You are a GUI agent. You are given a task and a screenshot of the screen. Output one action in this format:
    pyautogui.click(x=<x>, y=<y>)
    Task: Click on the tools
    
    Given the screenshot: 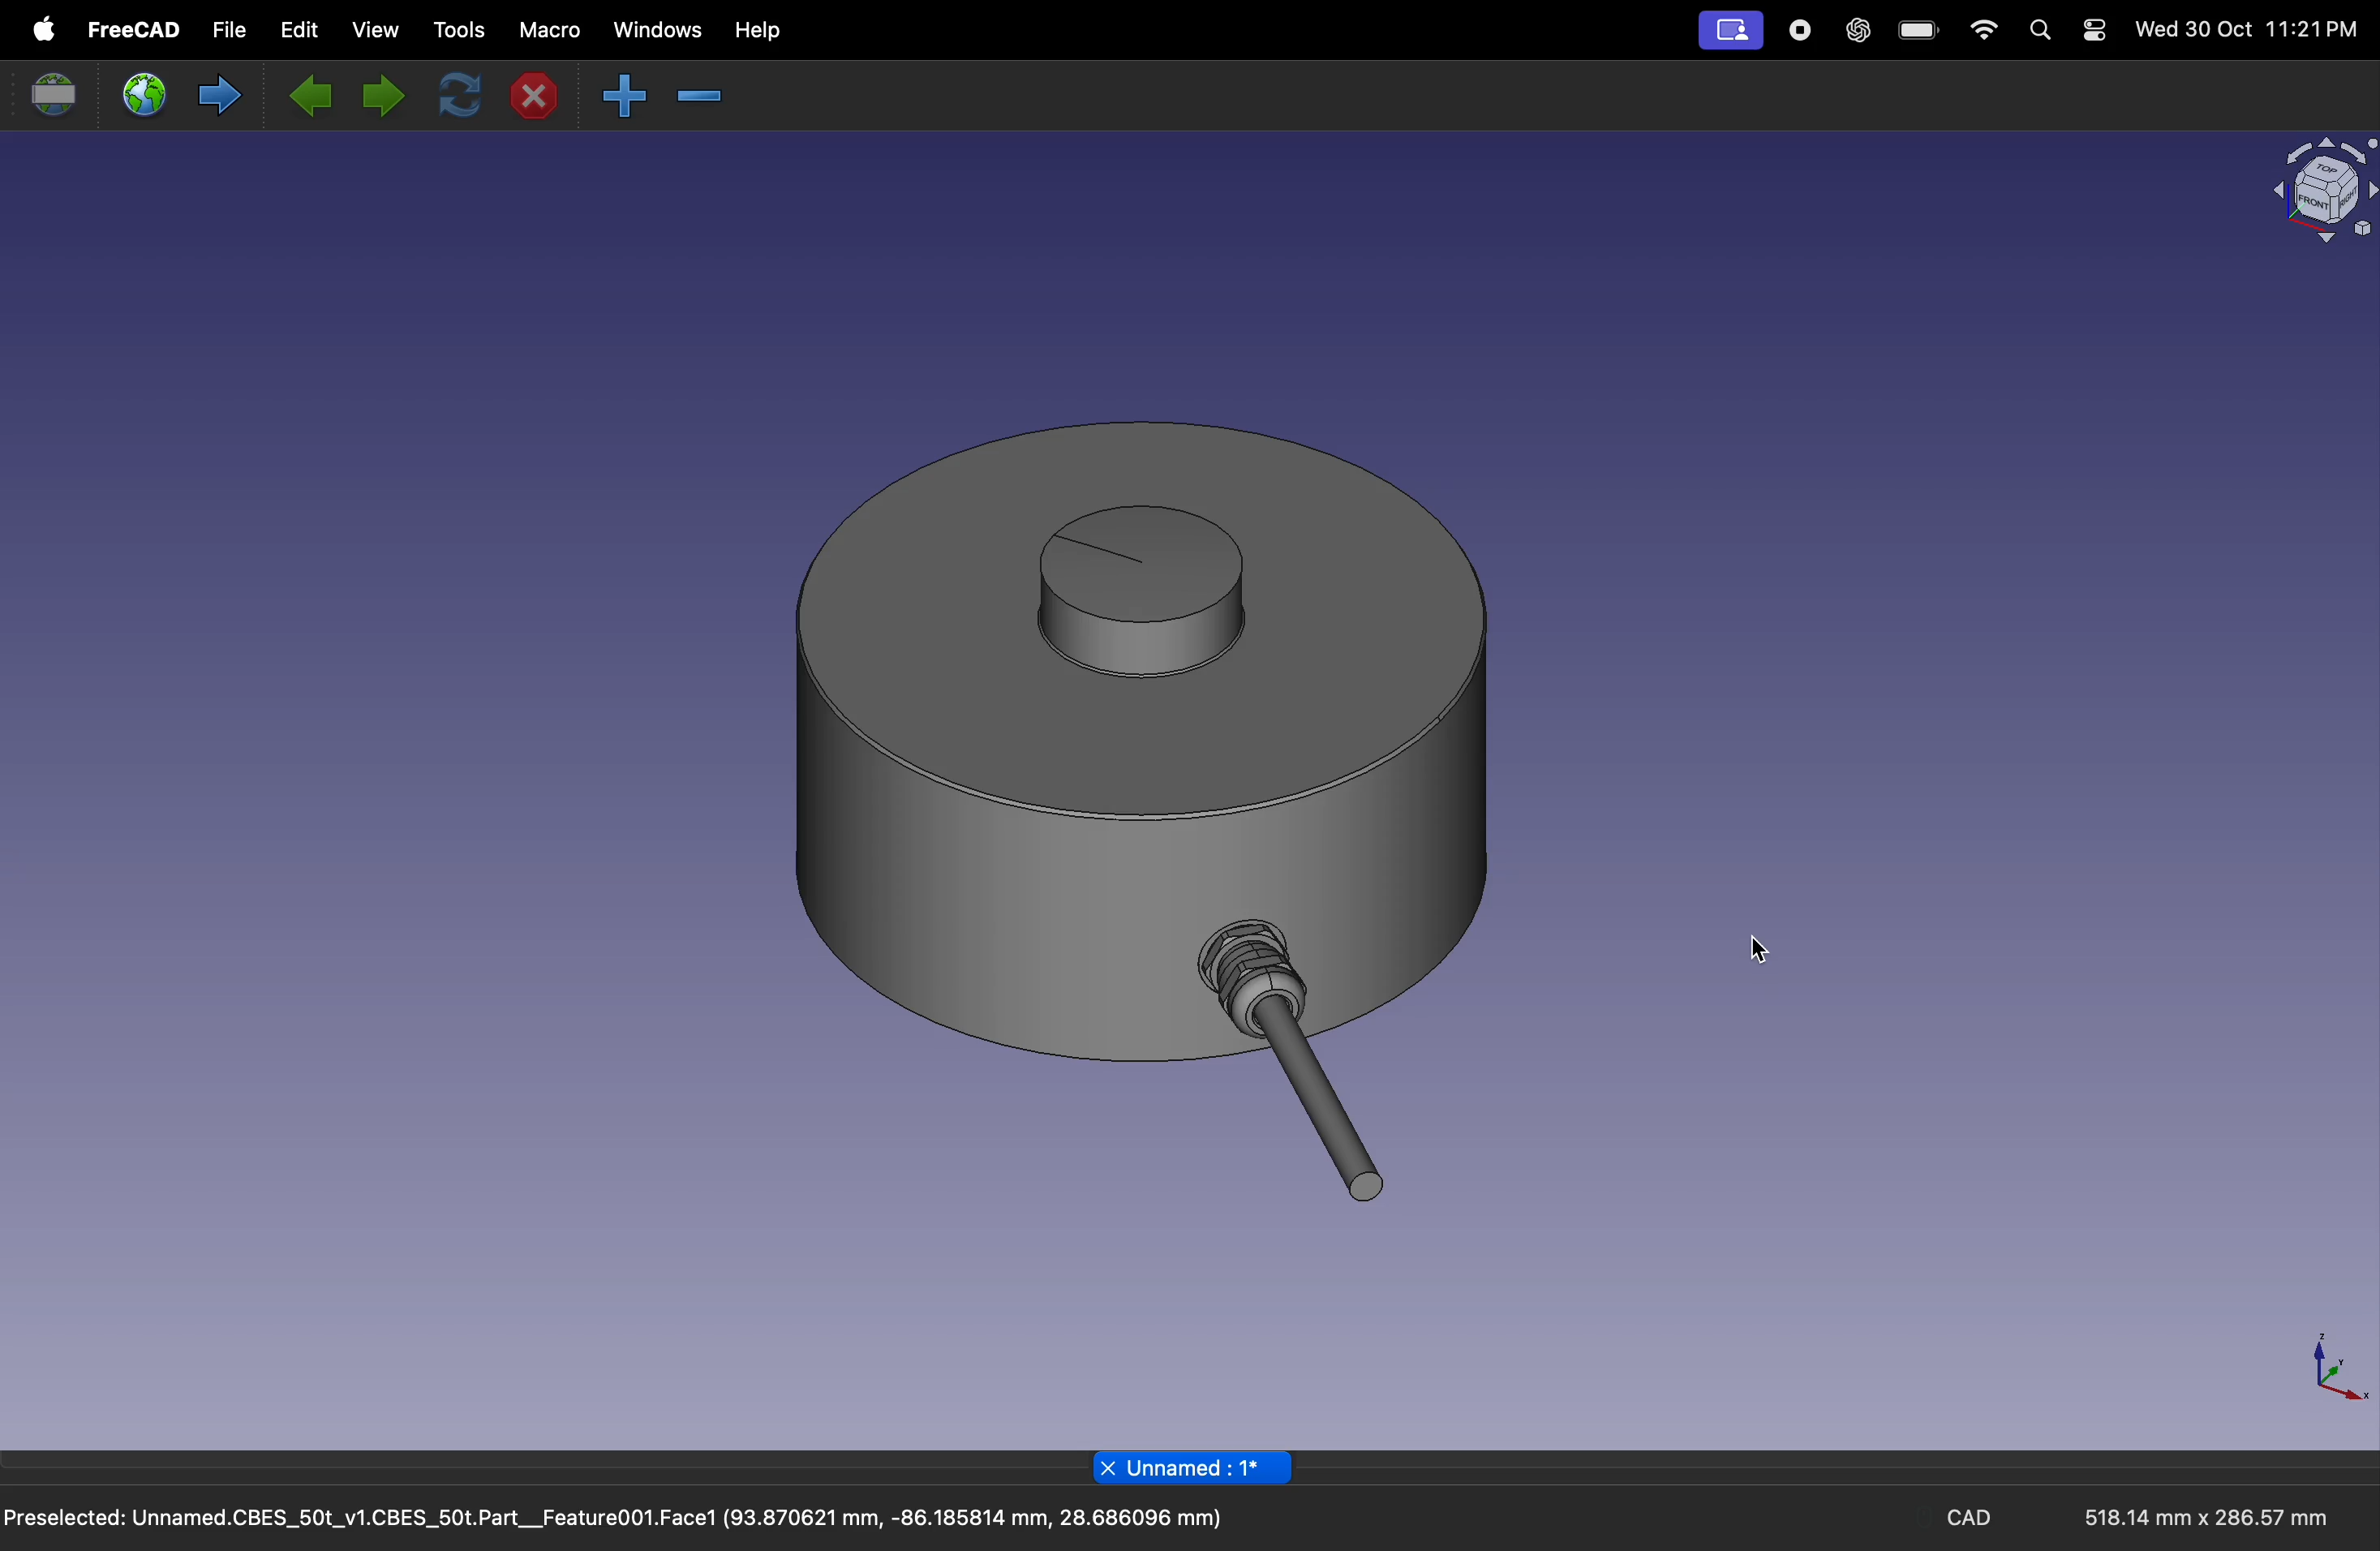 What is the action you would take?
    pyautogui.click(x=453, y=30)
    